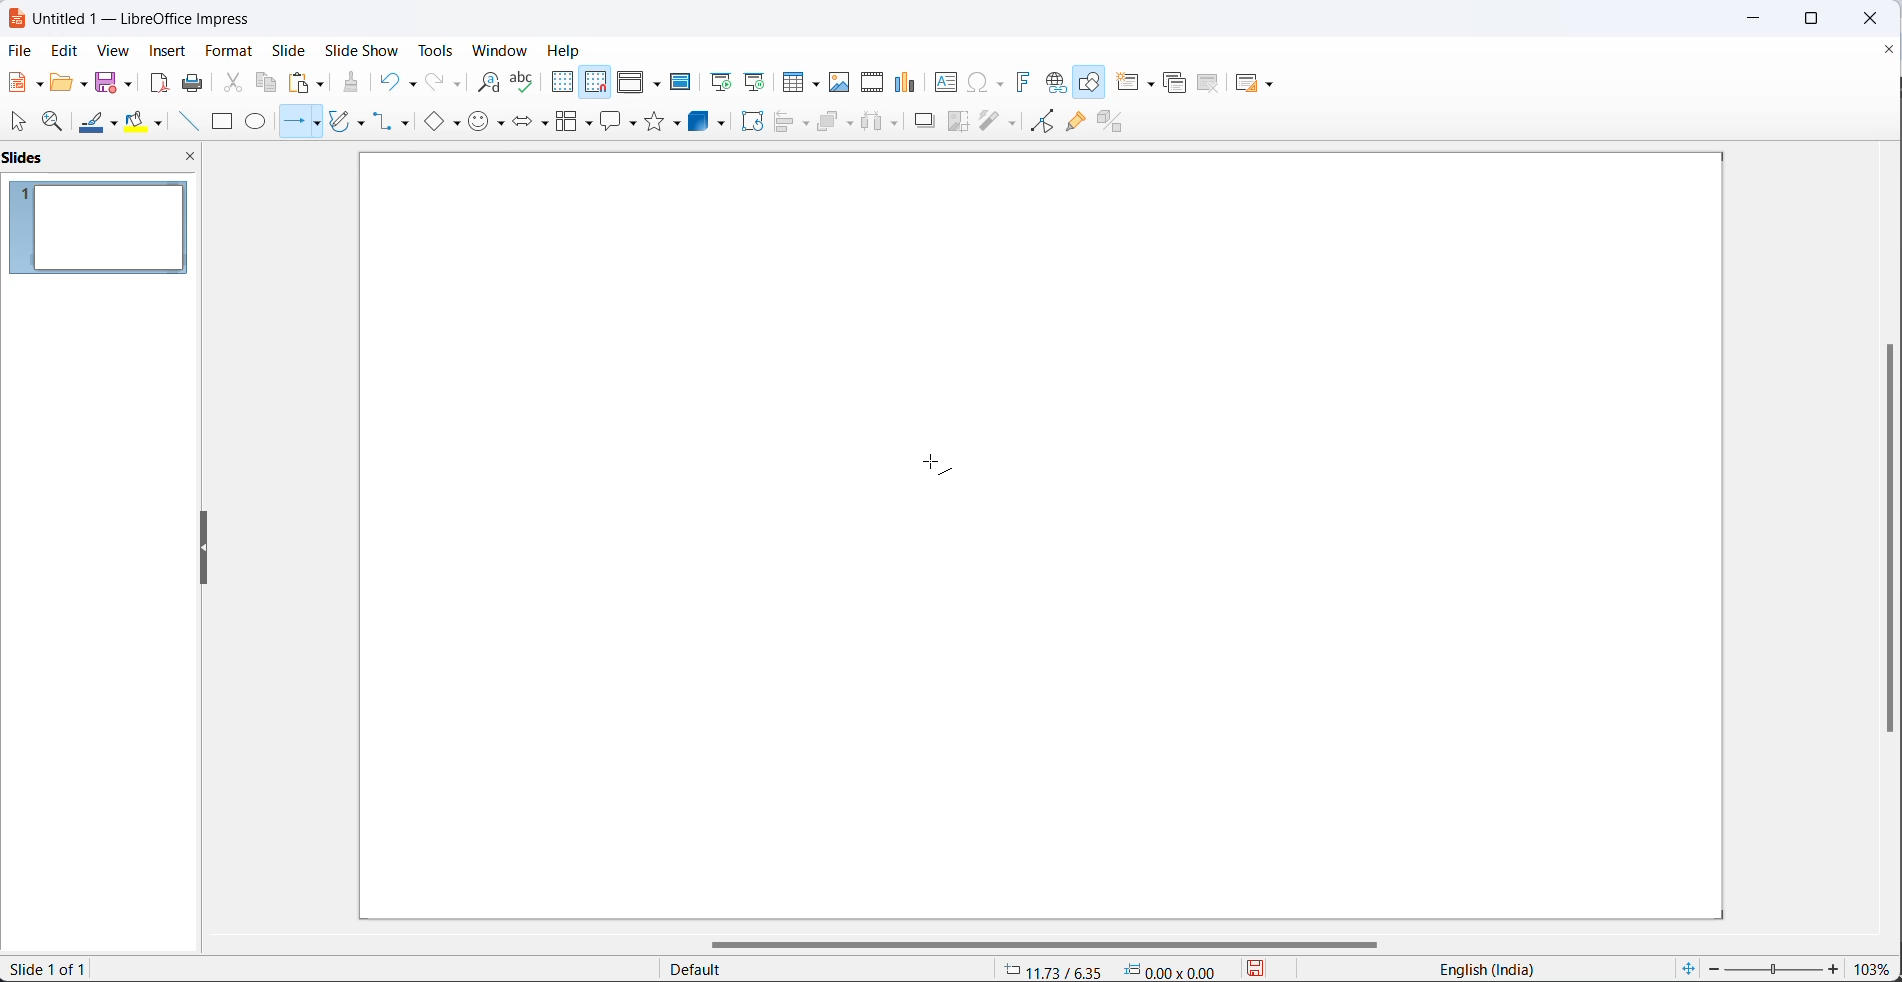  What do you see at coordinates (397, 81) in the screenshot?
I see `undo` at bounding box center [397, 81].